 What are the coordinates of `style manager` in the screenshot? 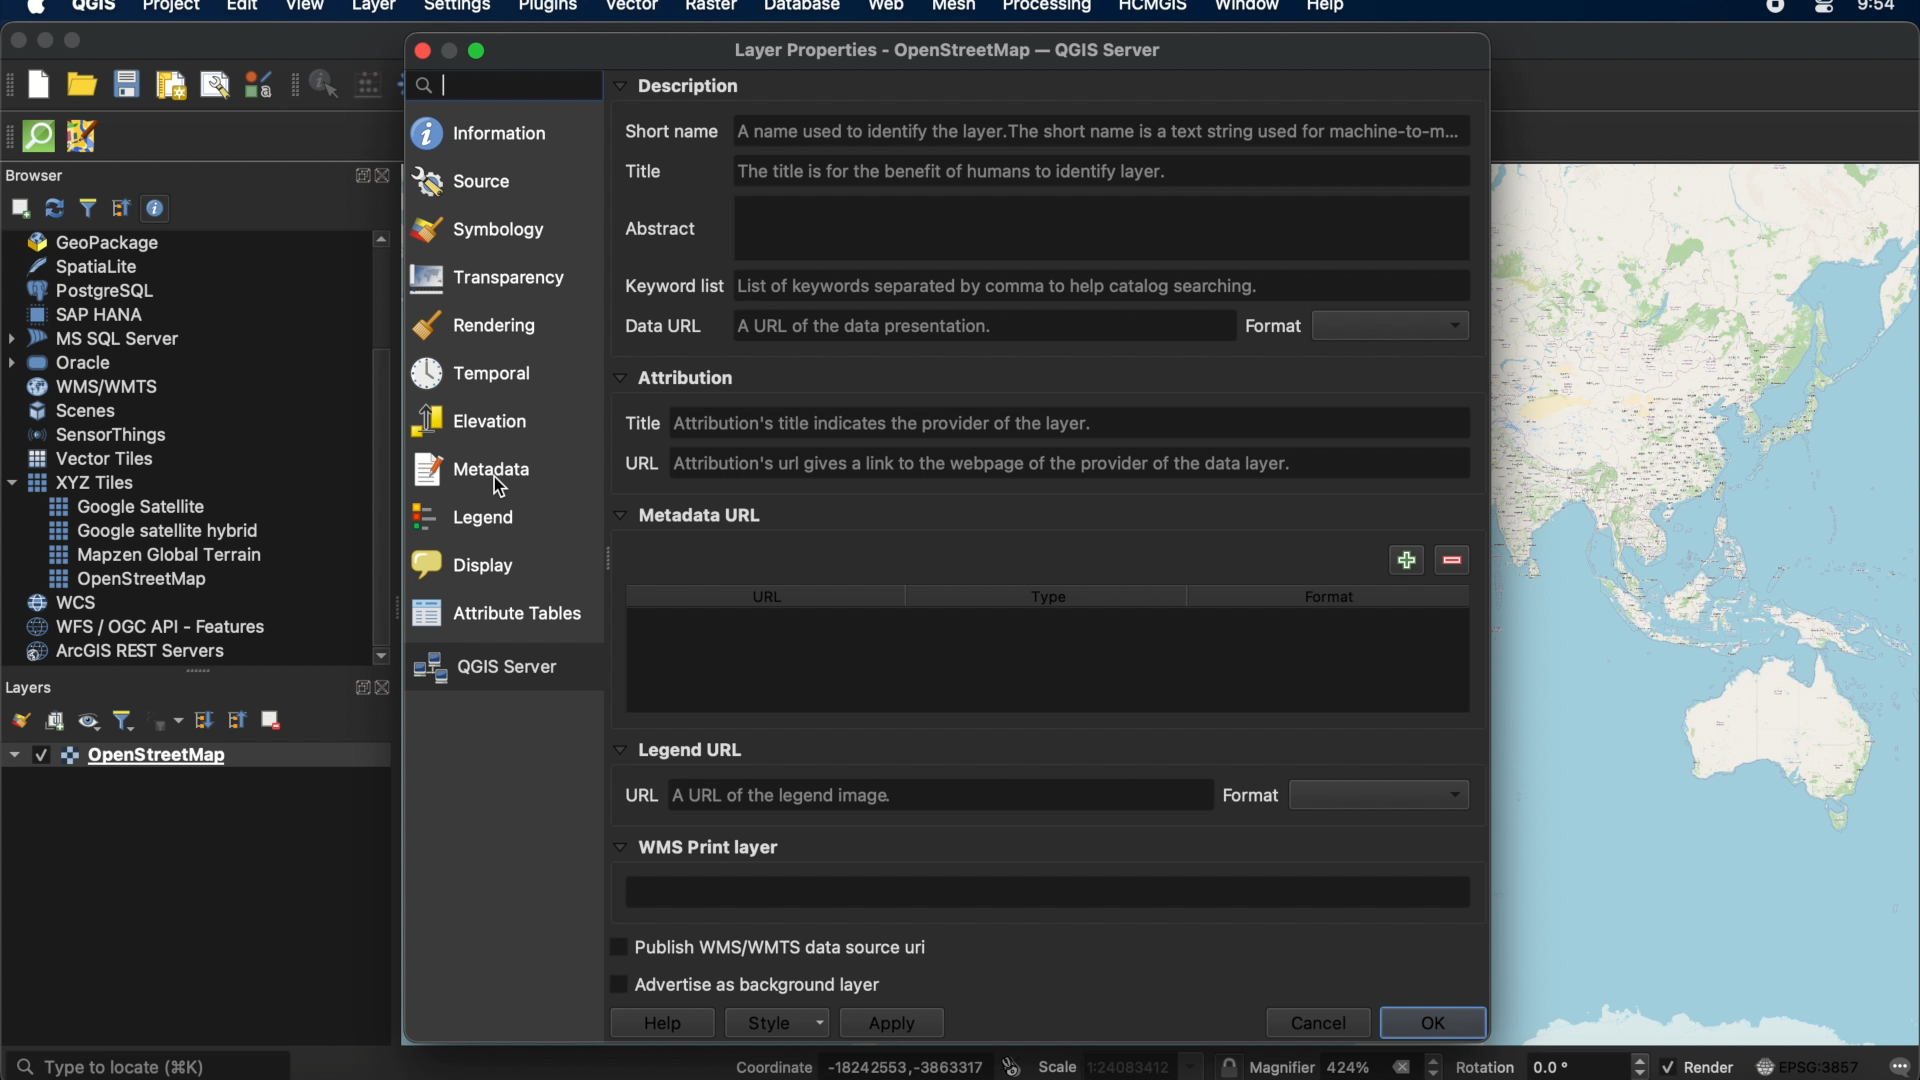 It's located at (256, 87).